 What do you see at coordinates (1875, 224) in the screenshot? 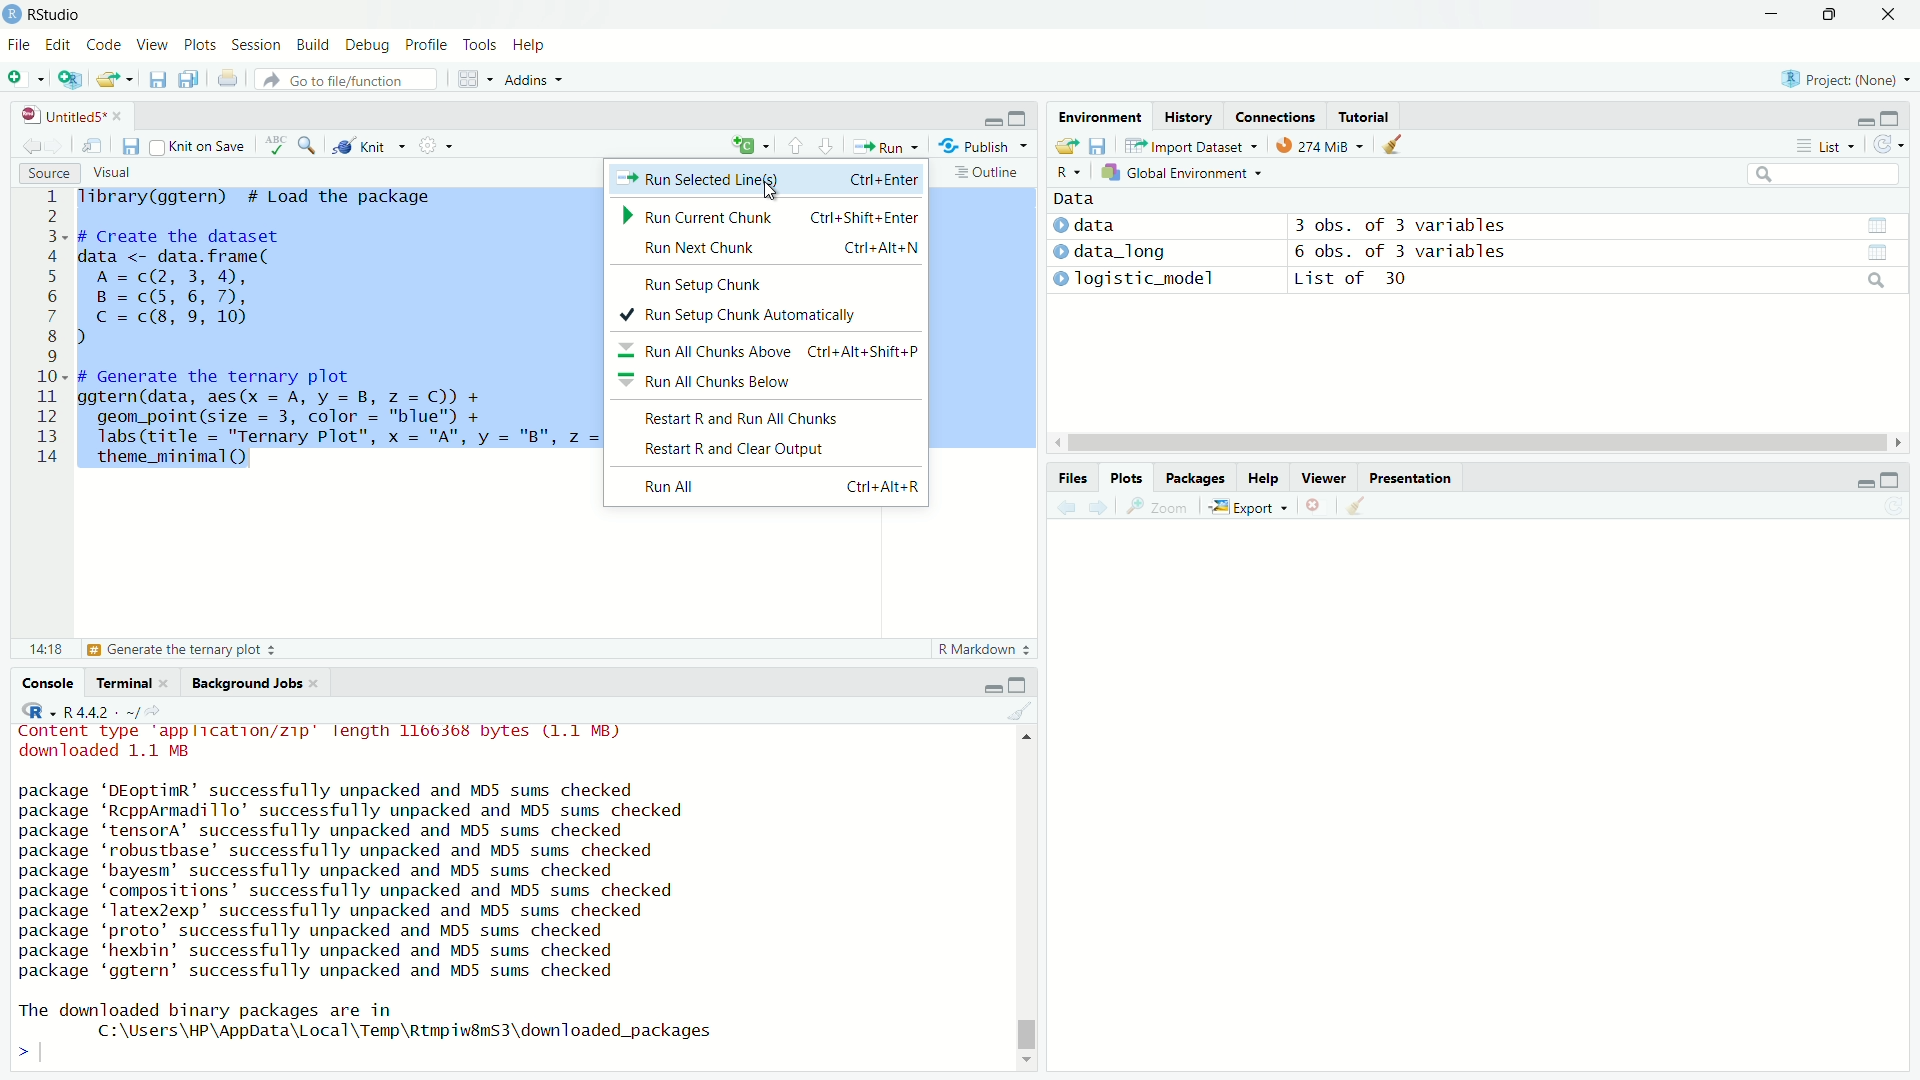
I see `view` at bounding box center [1875, 224].